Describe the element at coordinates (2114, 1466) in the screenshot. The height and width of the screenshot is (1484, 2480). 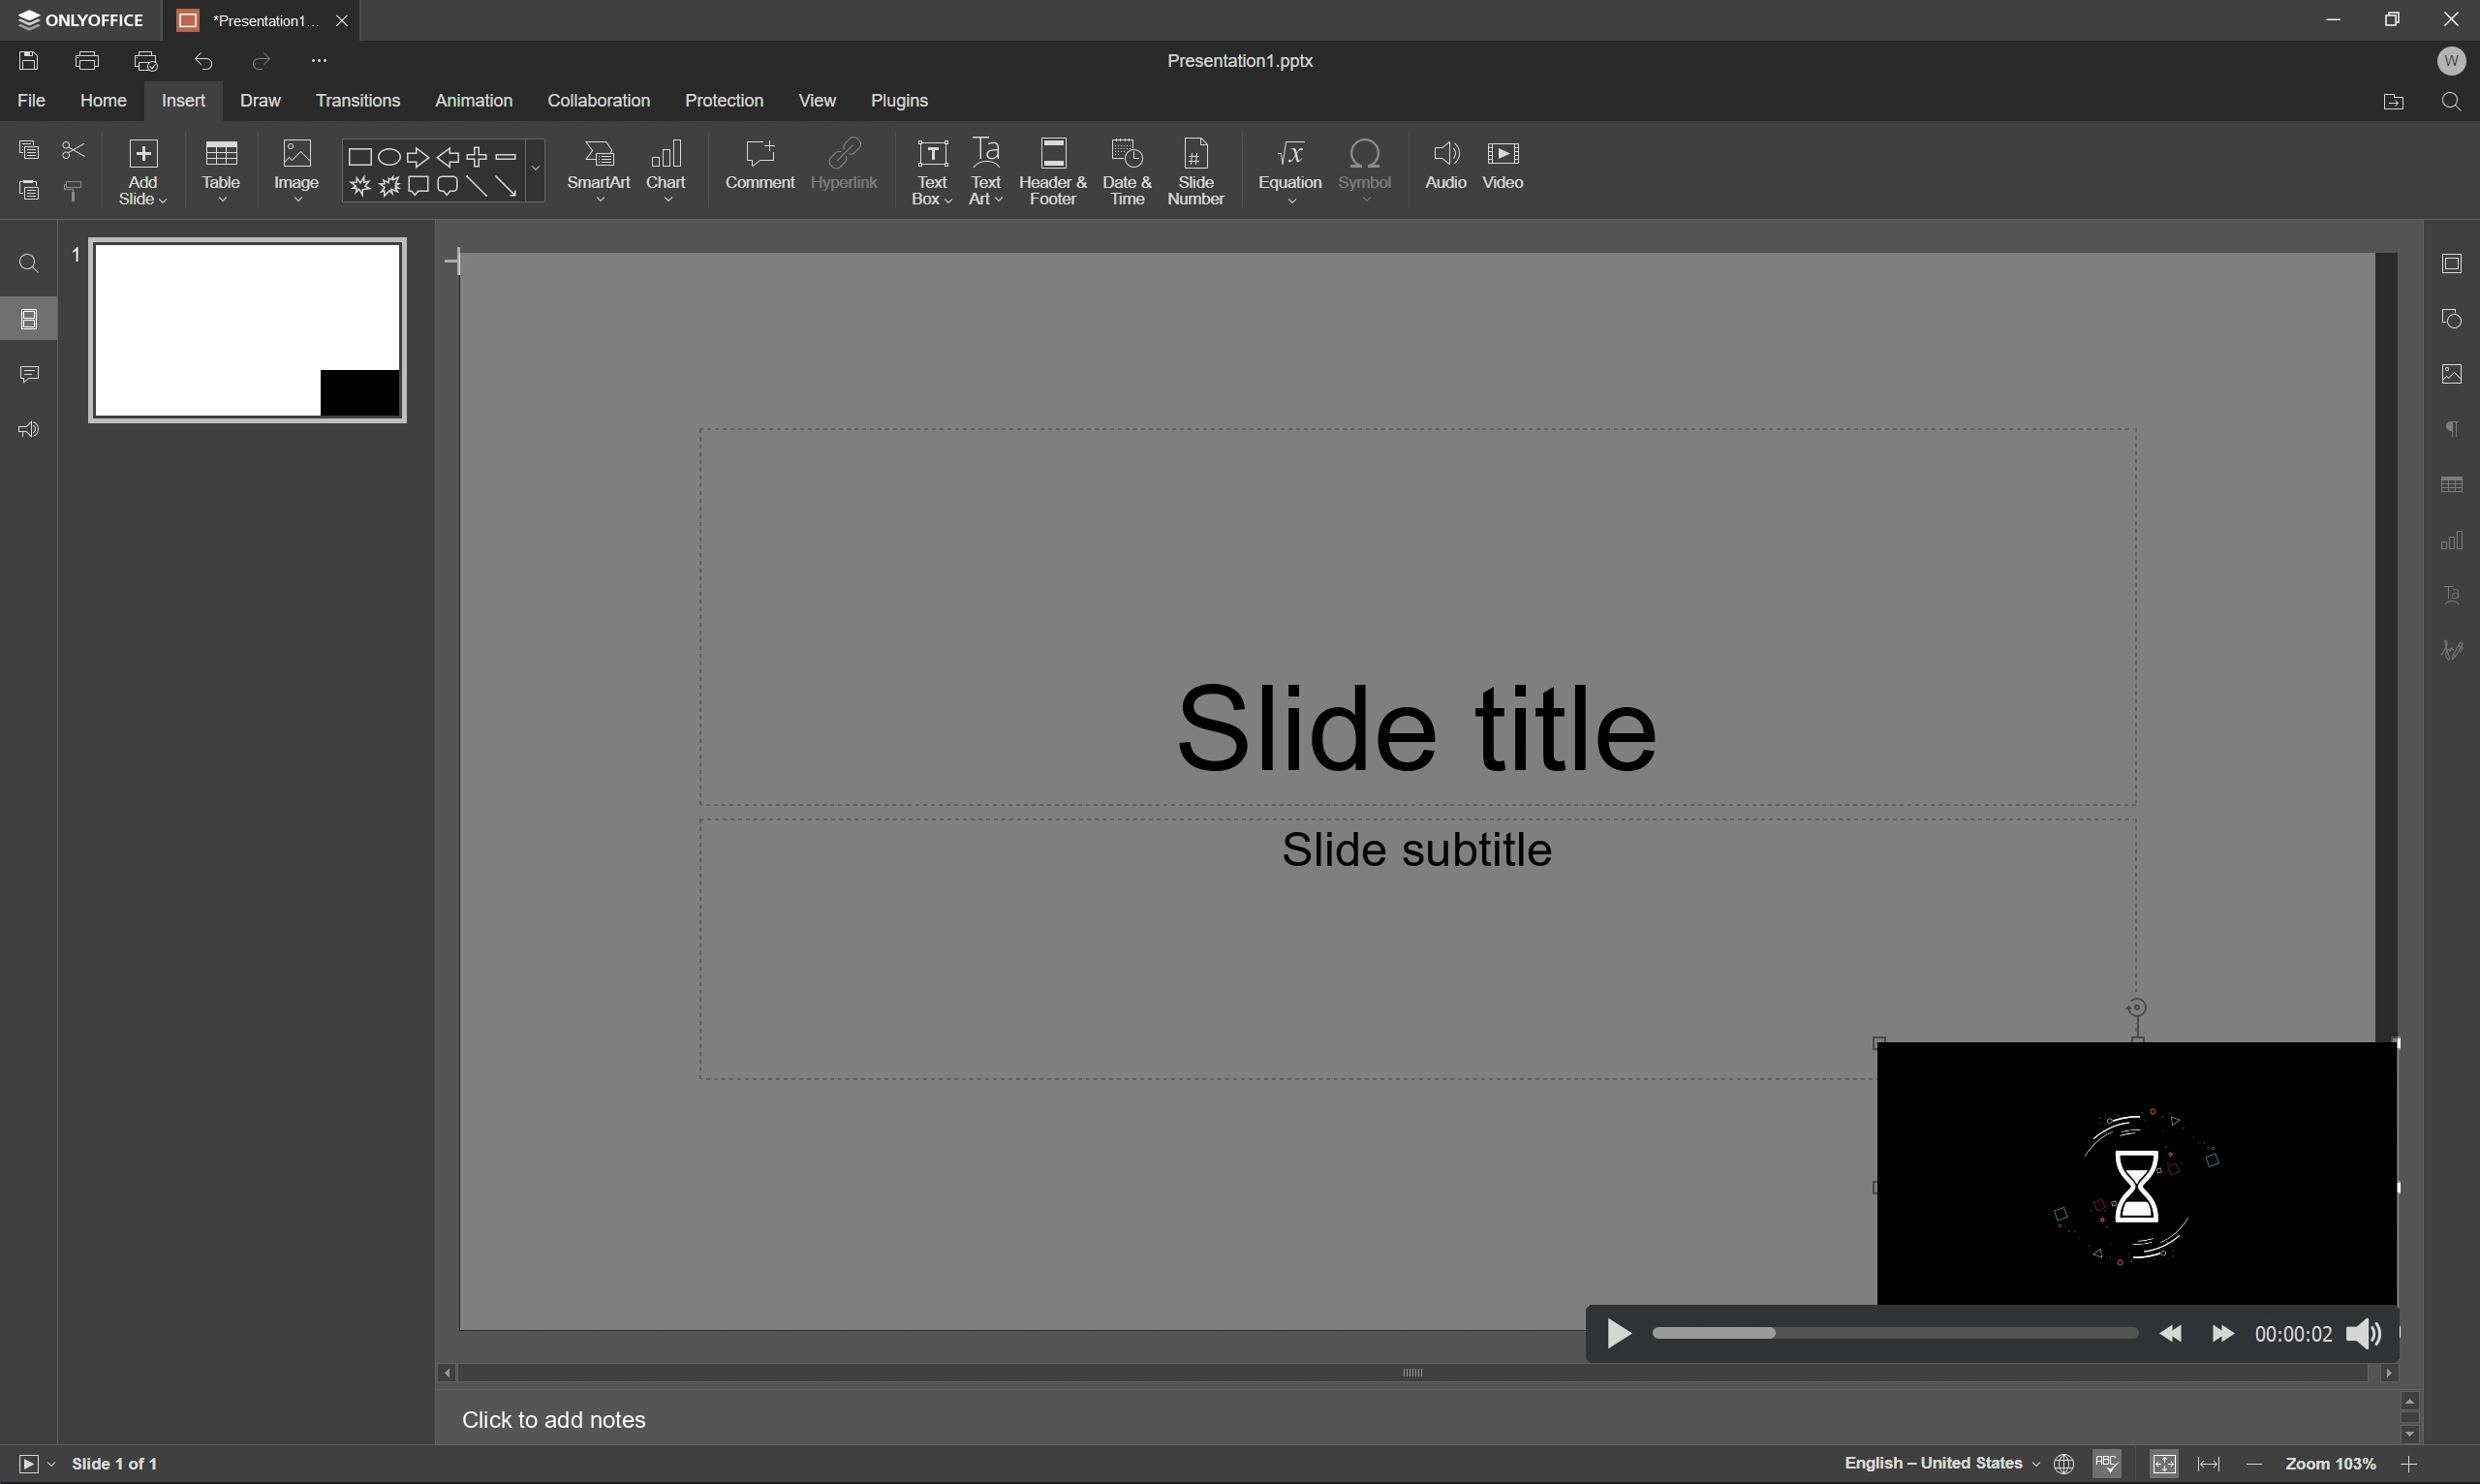
I see `spell checking` at that location.